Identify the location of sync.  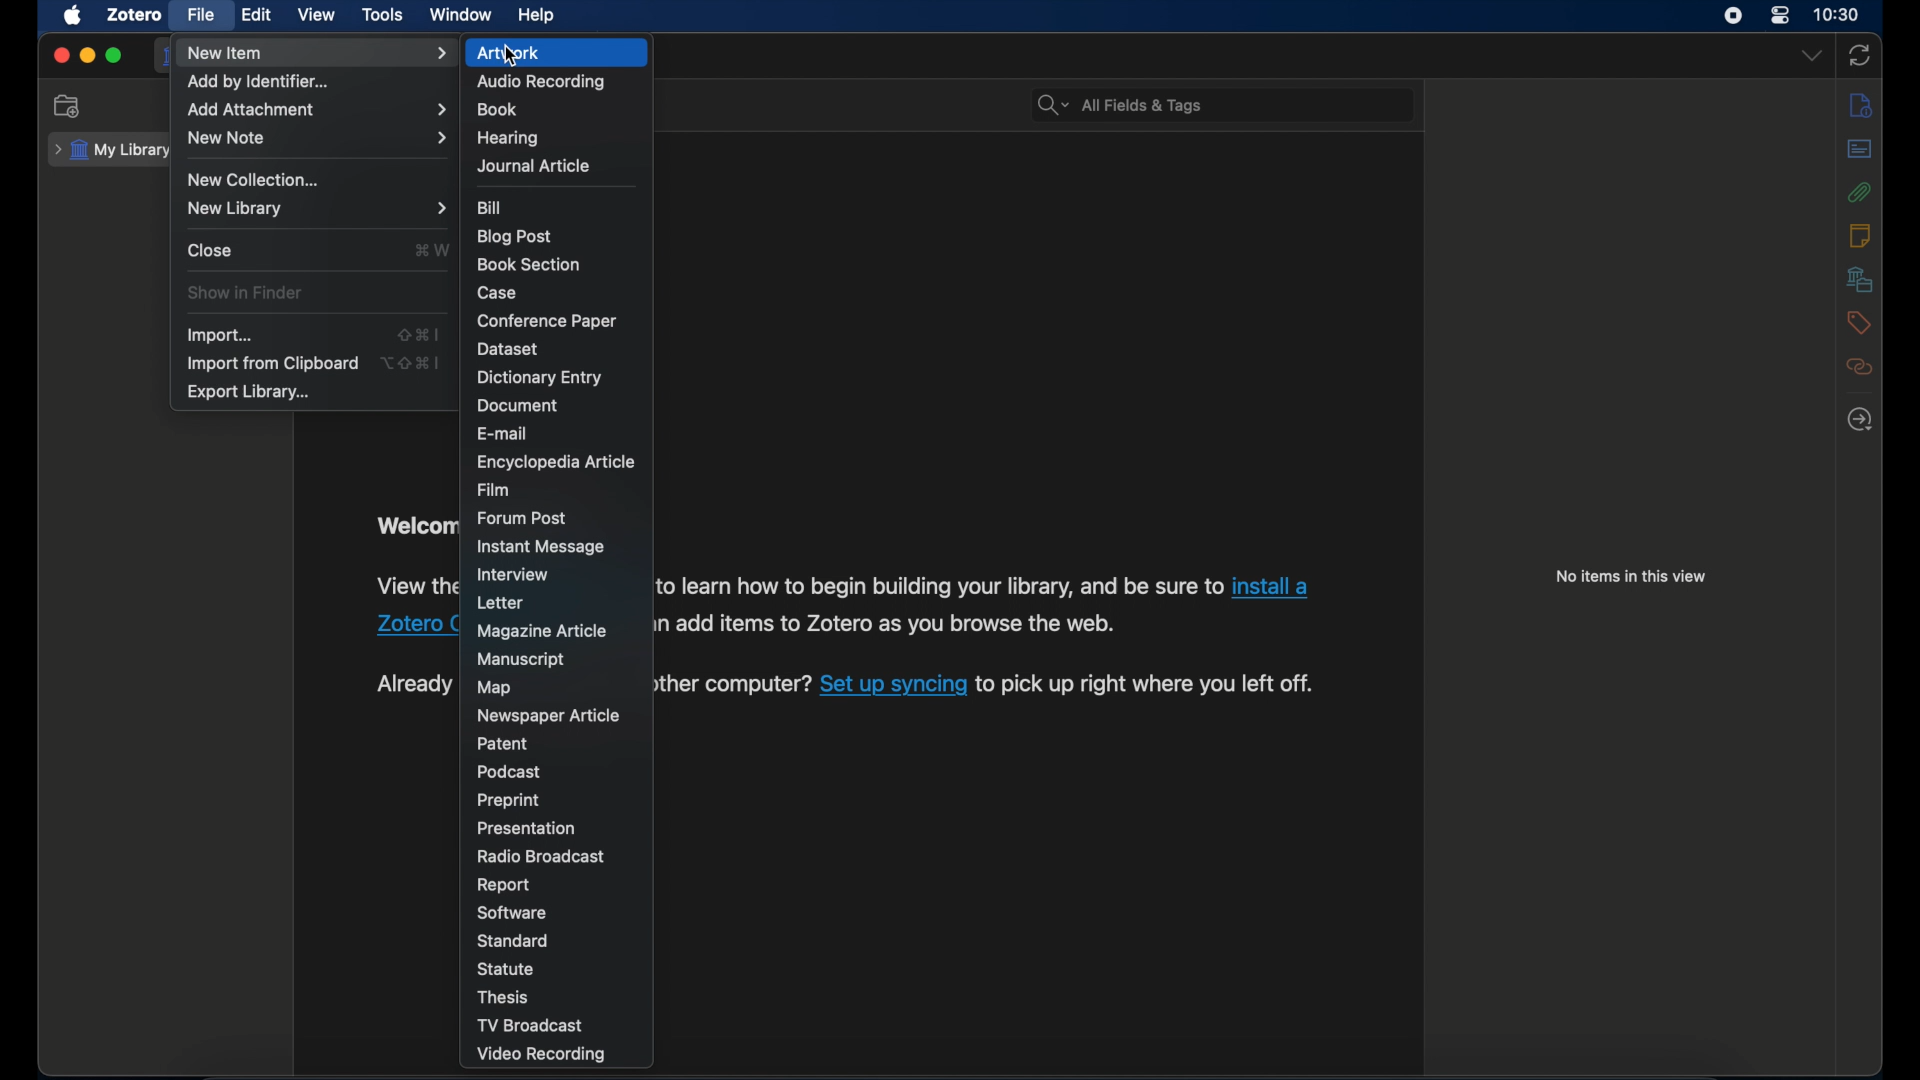
(1861, 56).